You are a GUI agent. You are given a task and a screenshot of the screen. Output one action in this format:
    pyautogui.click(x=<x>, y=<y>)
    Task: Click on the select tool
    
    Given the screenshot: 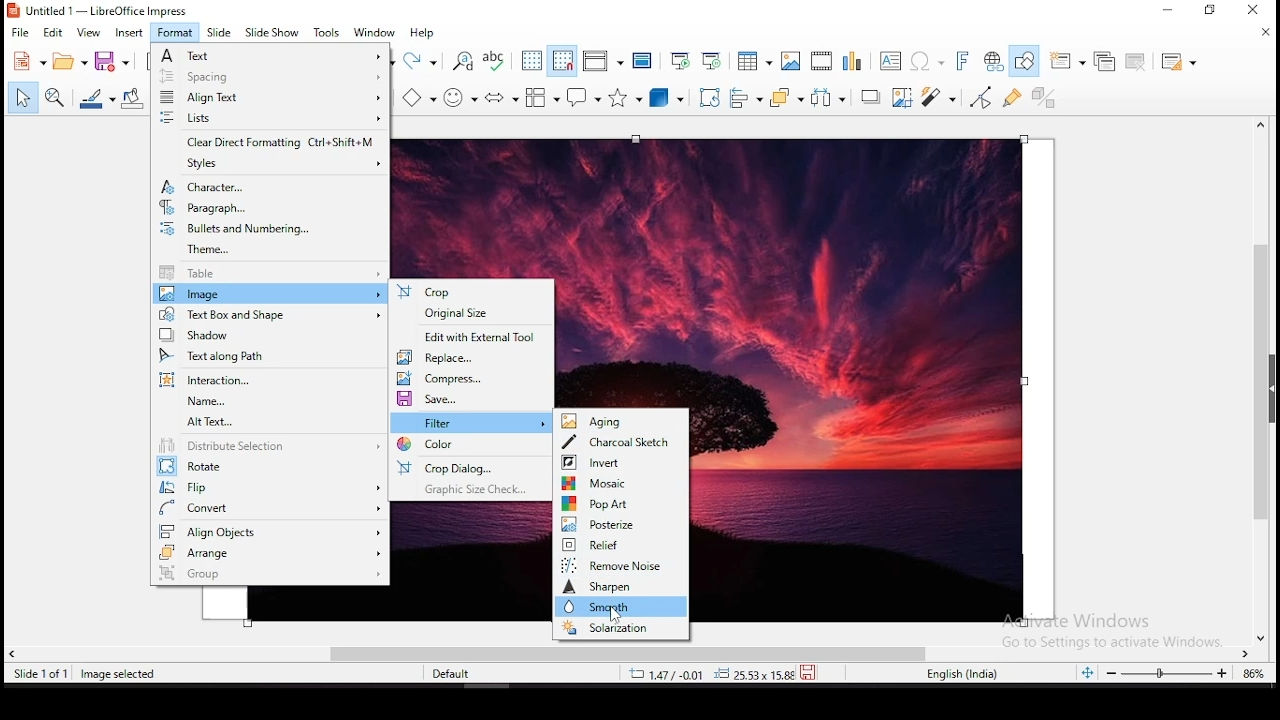 What is the action you would take?
    pyautogui.click(x=20, y=99)
    